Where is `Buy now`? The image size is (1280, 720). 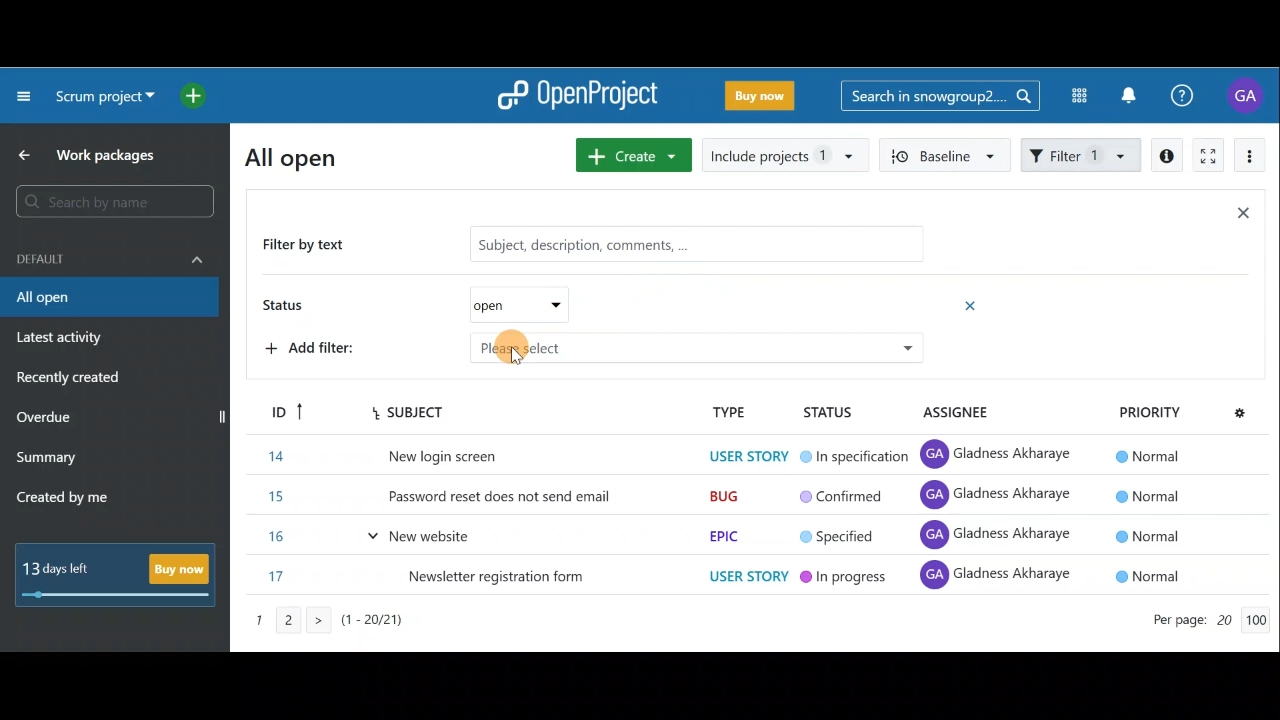
Buy now is located at coordinates (123, 576).